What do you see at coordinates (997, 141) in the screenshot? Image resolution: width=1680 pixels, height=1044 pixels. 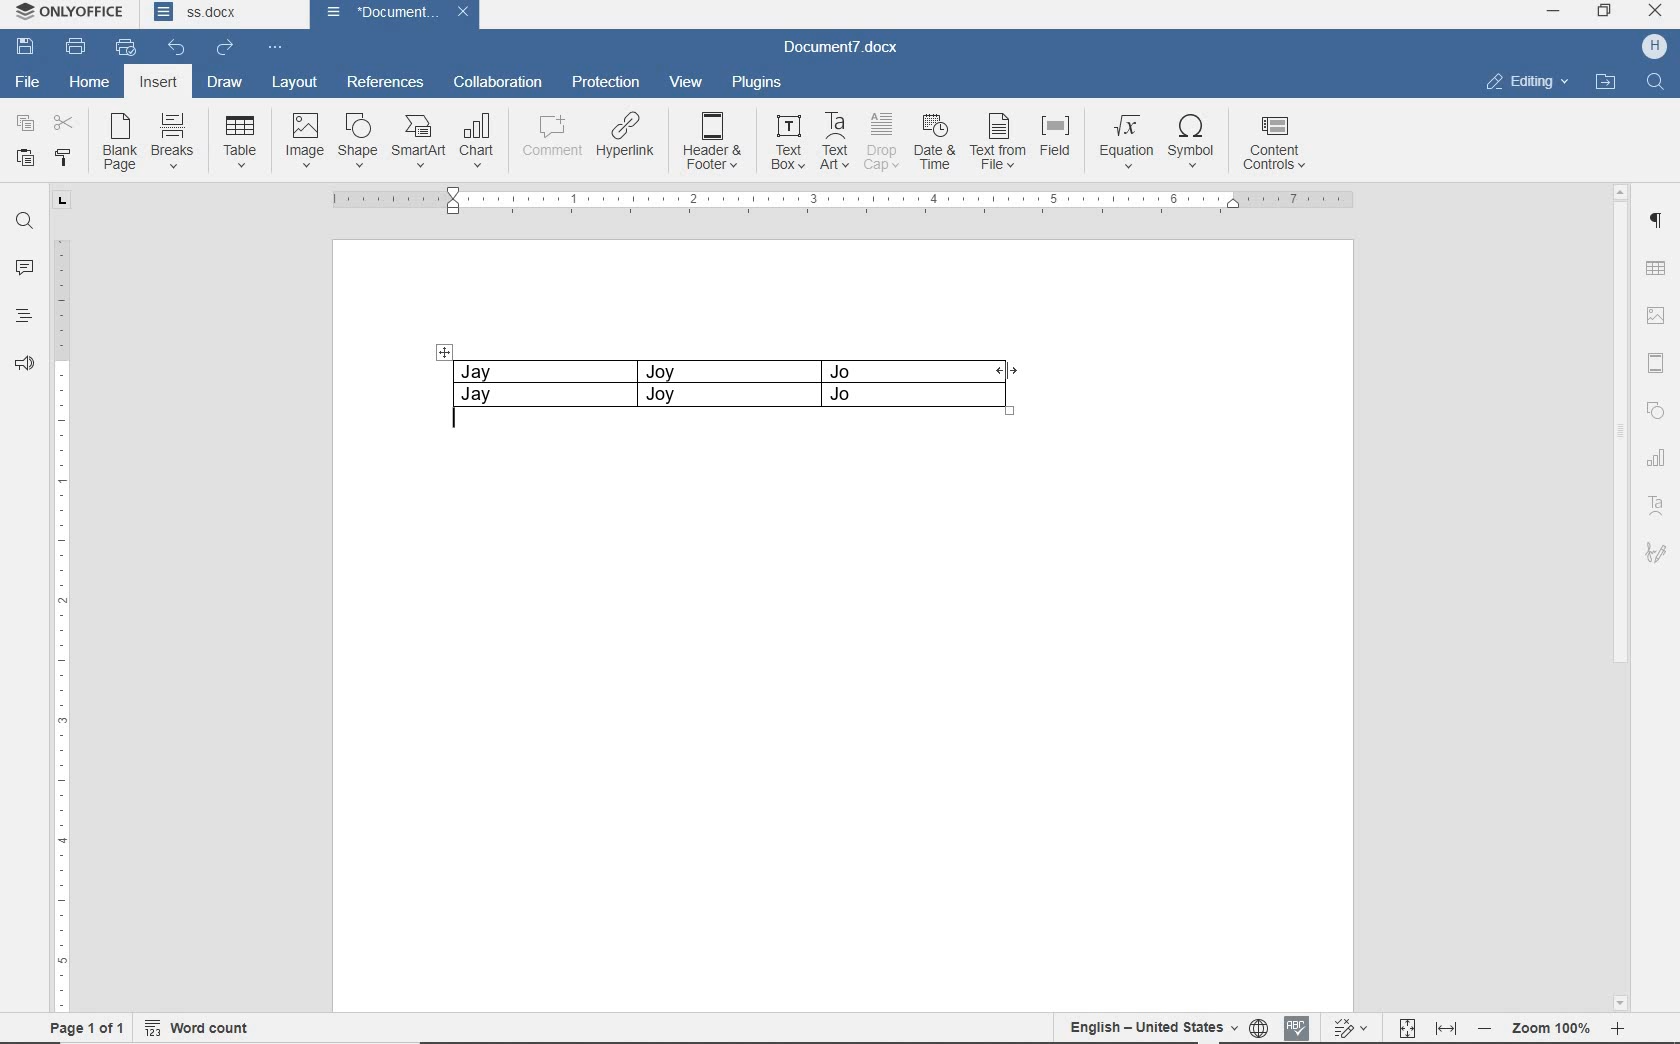 I see `TEXT FROMFILE` at bounding box center [997, 141].